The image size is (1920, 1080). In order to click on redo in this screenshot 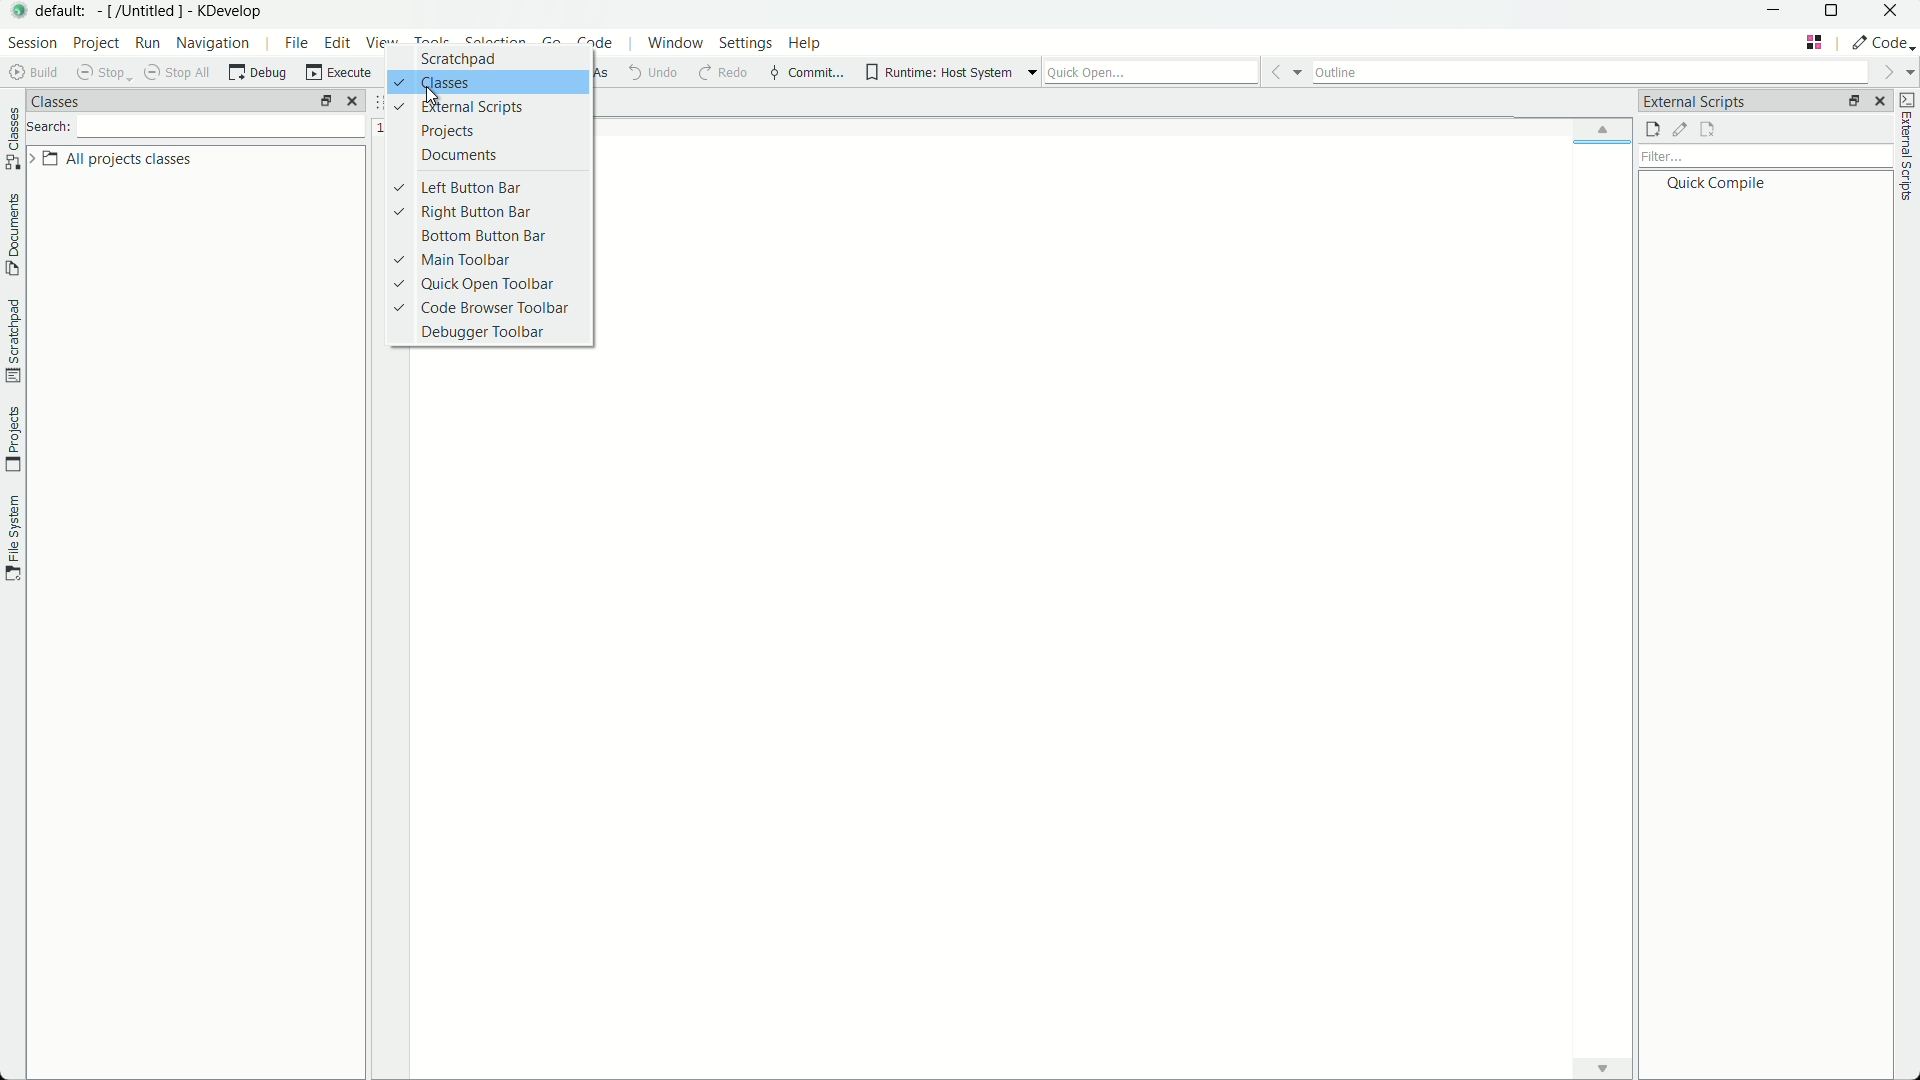, I will do `click(720, 72)`.